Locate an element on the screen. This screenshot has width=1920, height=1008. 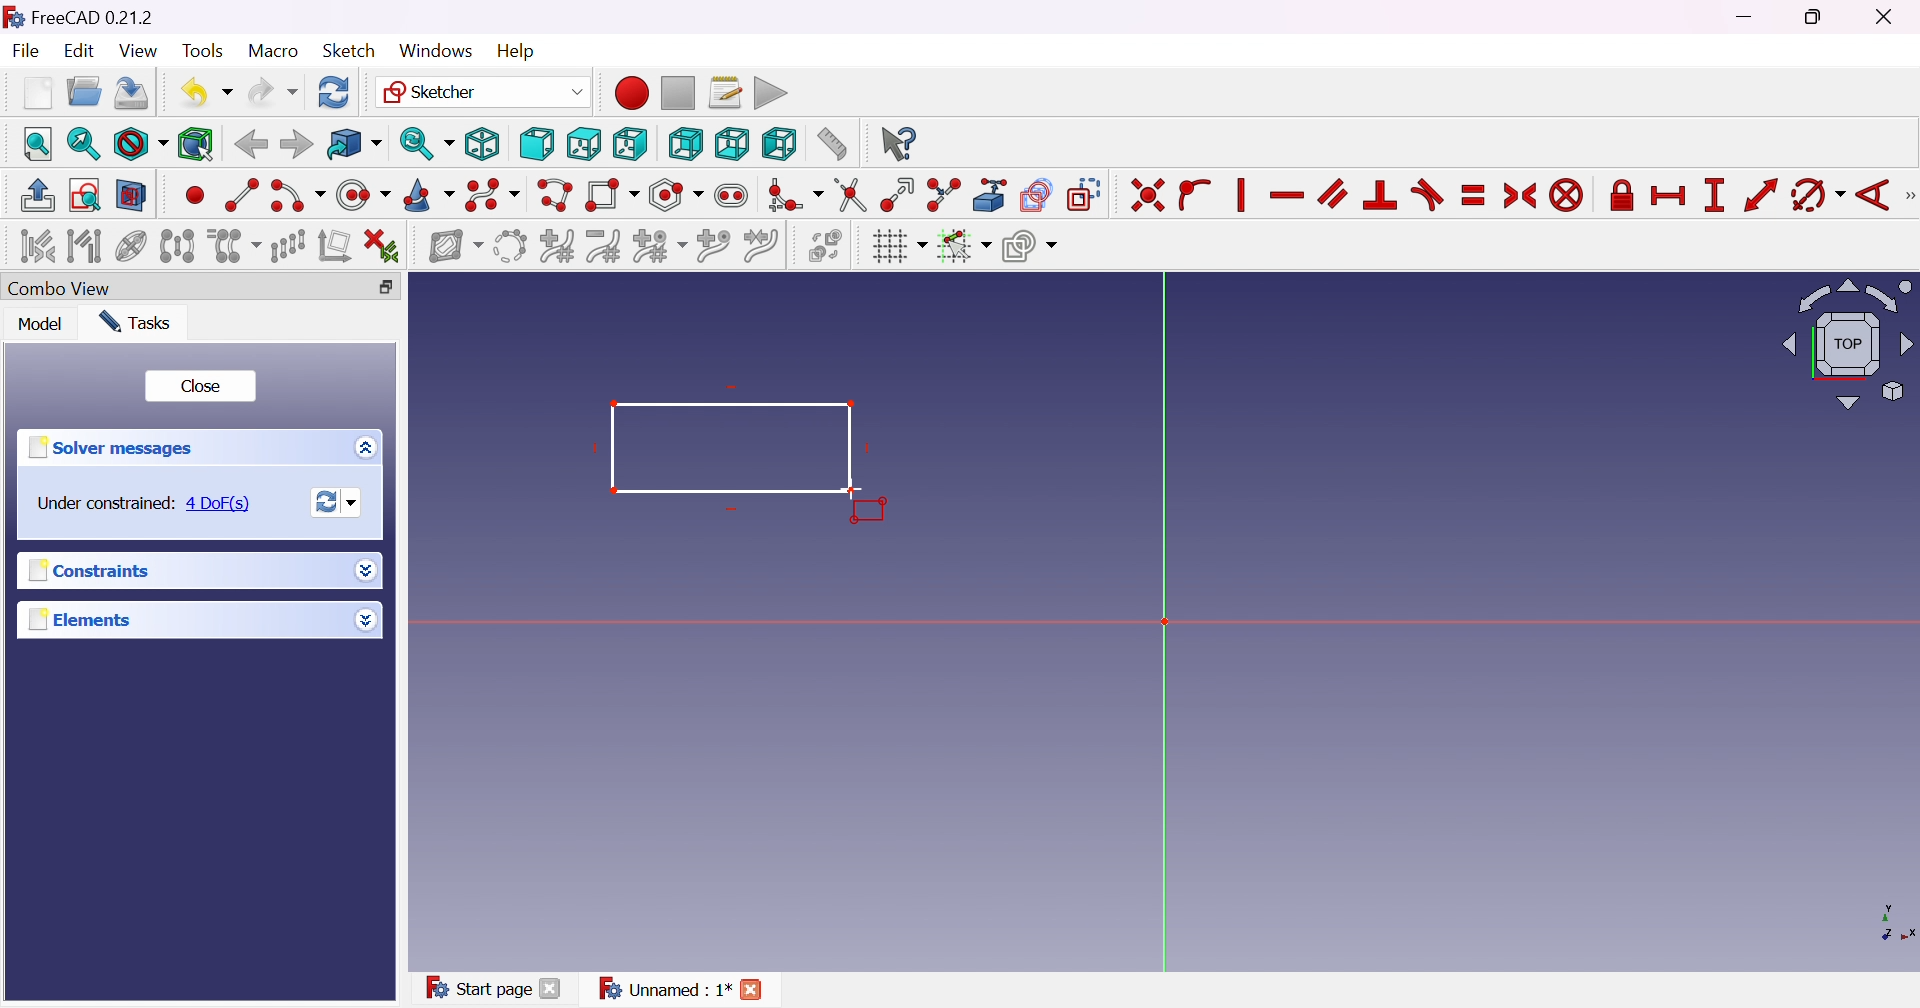
Solver messages is located at coordinates (117, 447).